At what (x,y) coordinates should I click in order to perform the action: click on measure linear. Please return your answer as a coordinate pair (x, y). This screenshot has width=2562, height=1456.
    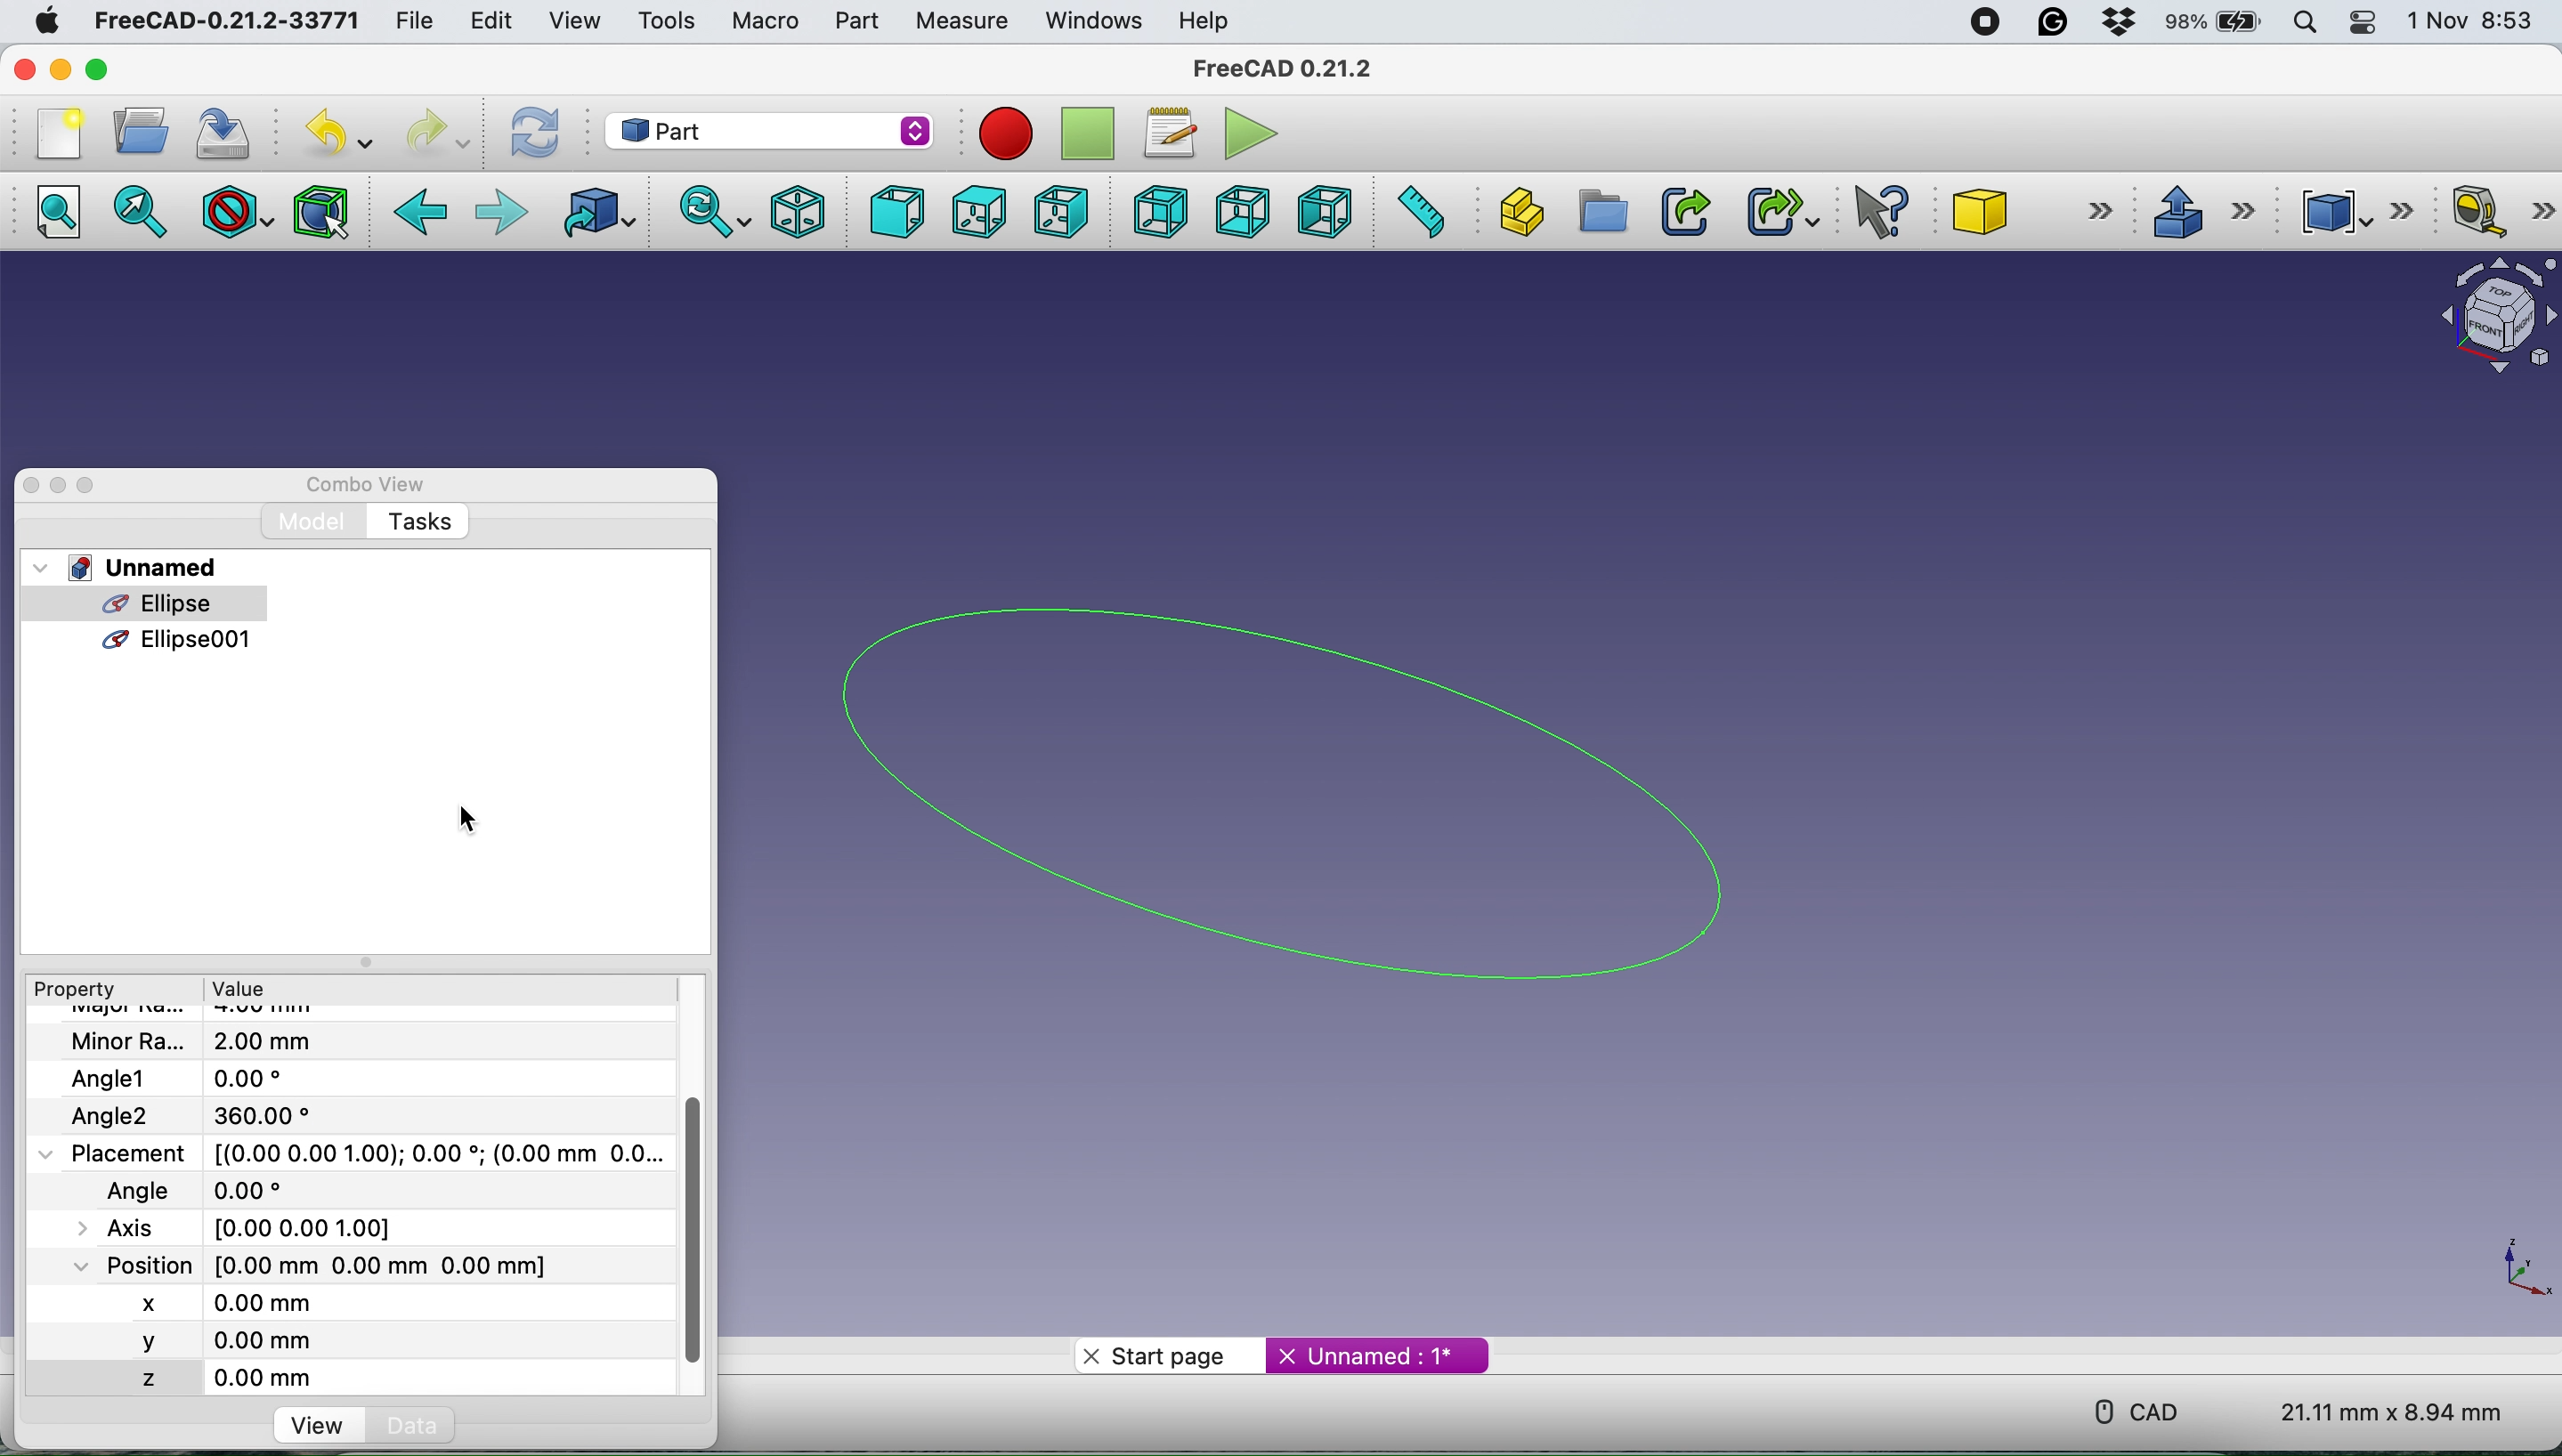
    Looking at the image, I should click on (2497, 211).